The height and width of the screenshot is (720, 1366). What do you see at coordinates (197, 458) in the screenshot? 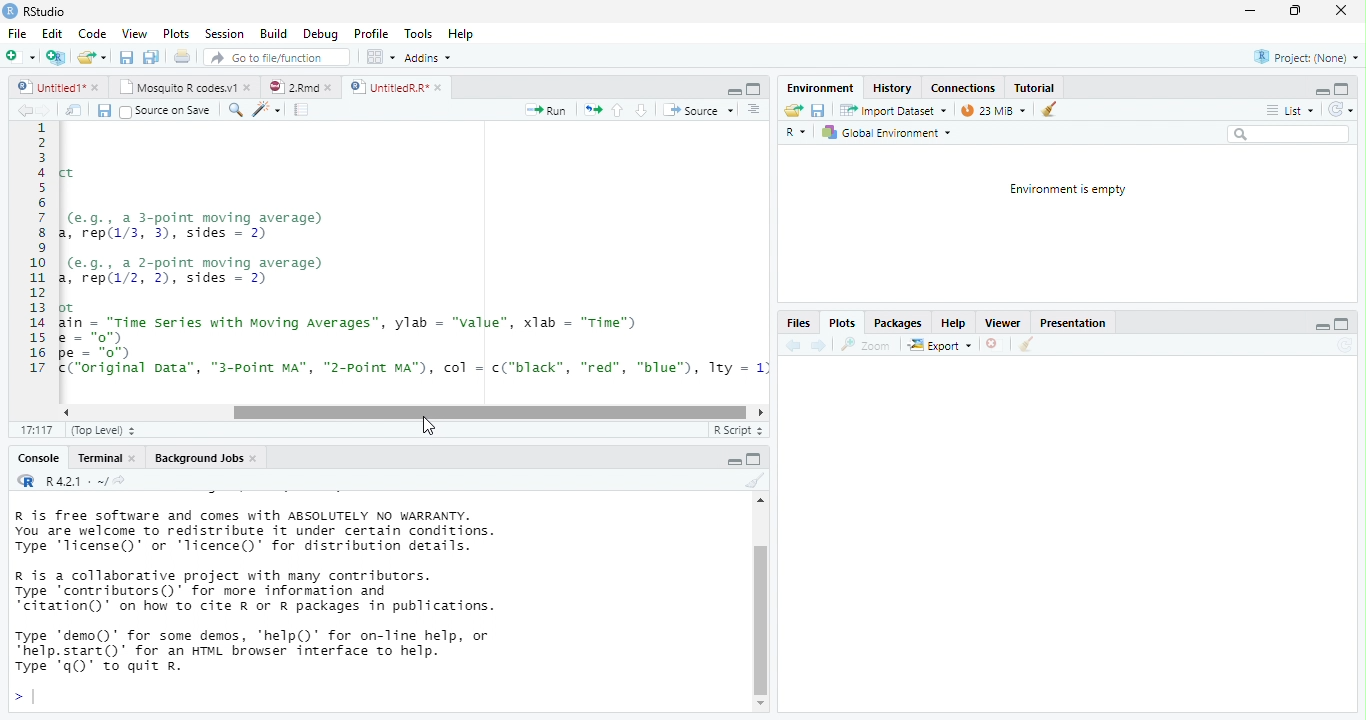
I see `Background Jobs` at bounding box center [197, 458].